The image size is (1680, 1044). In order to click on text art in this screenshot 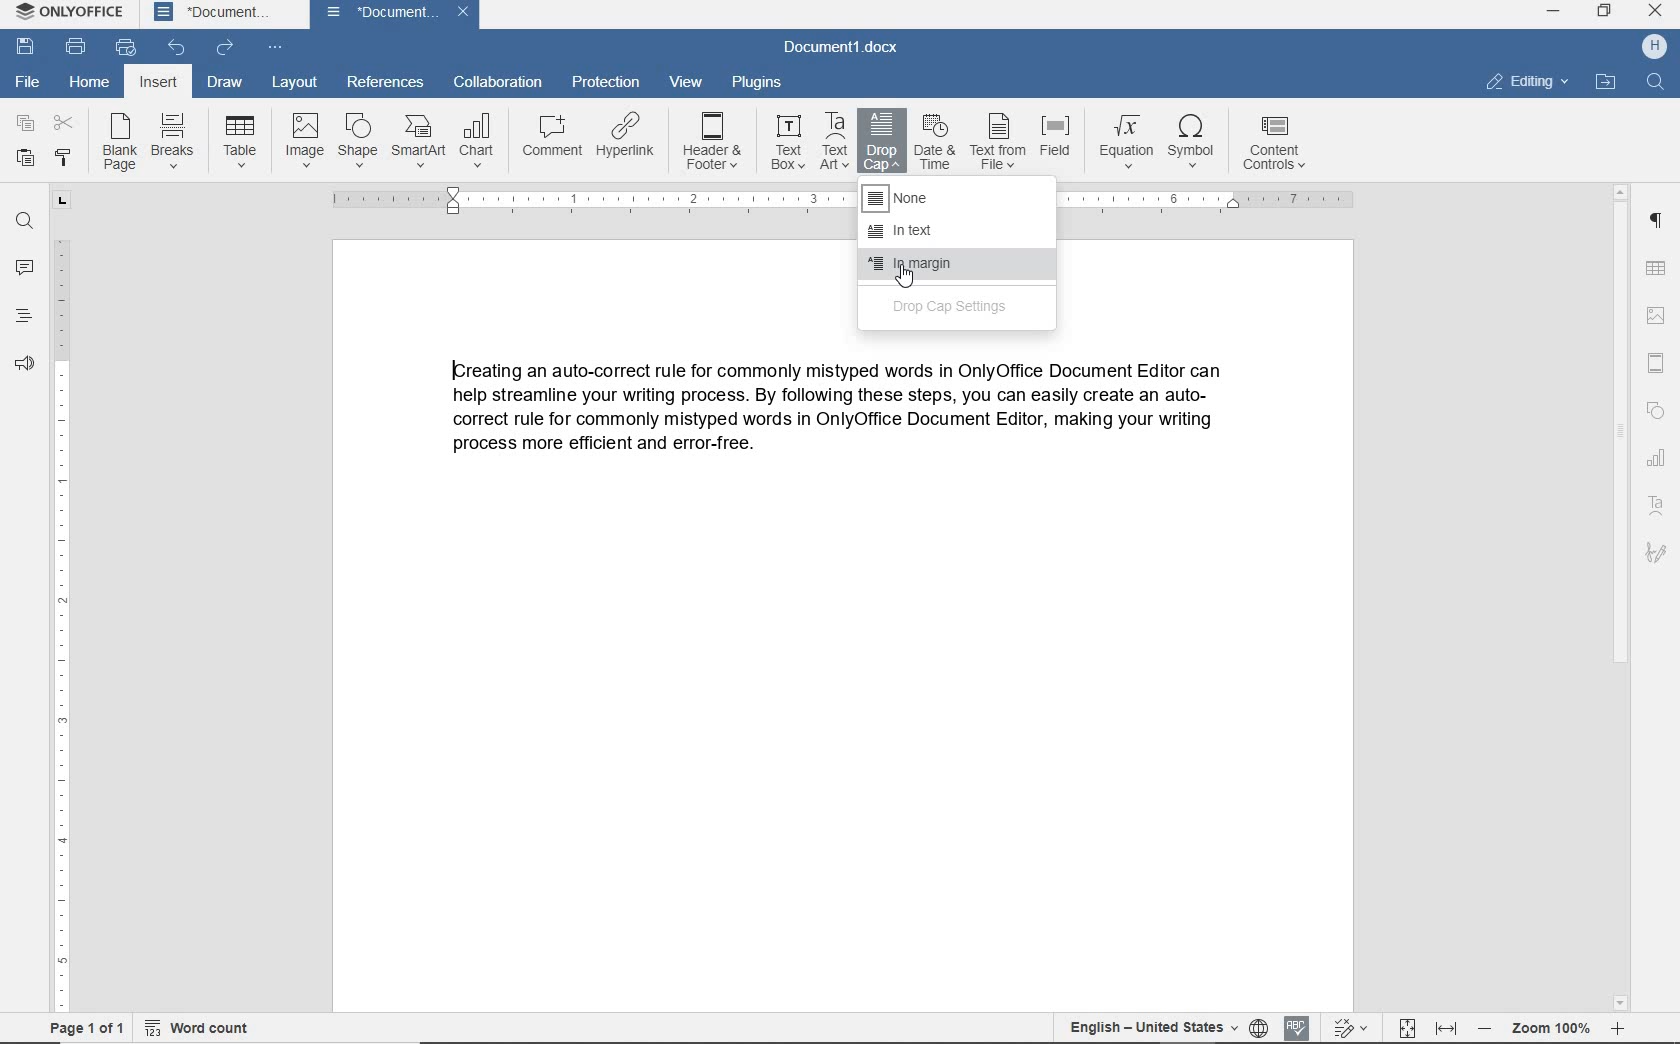, I will do `click(1659, 505)`.